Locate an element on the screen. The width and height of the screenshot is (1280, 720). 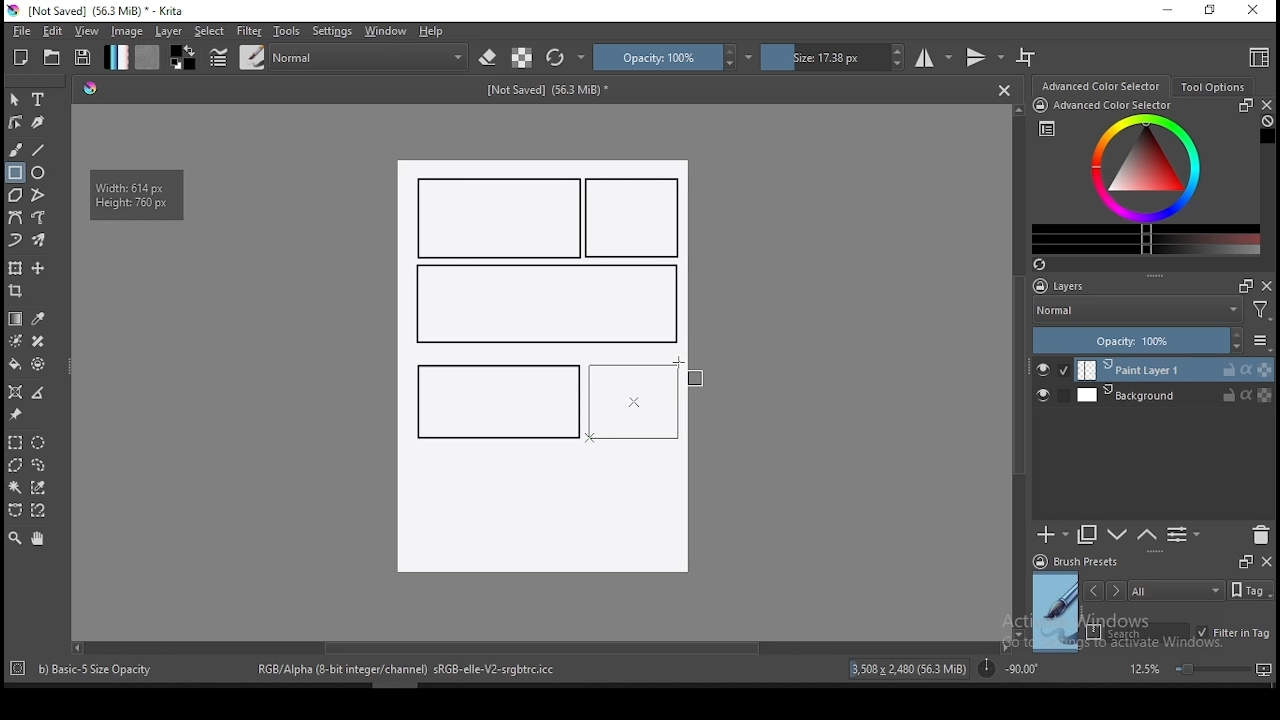
polygon tool is located at coordinates (14, 195).